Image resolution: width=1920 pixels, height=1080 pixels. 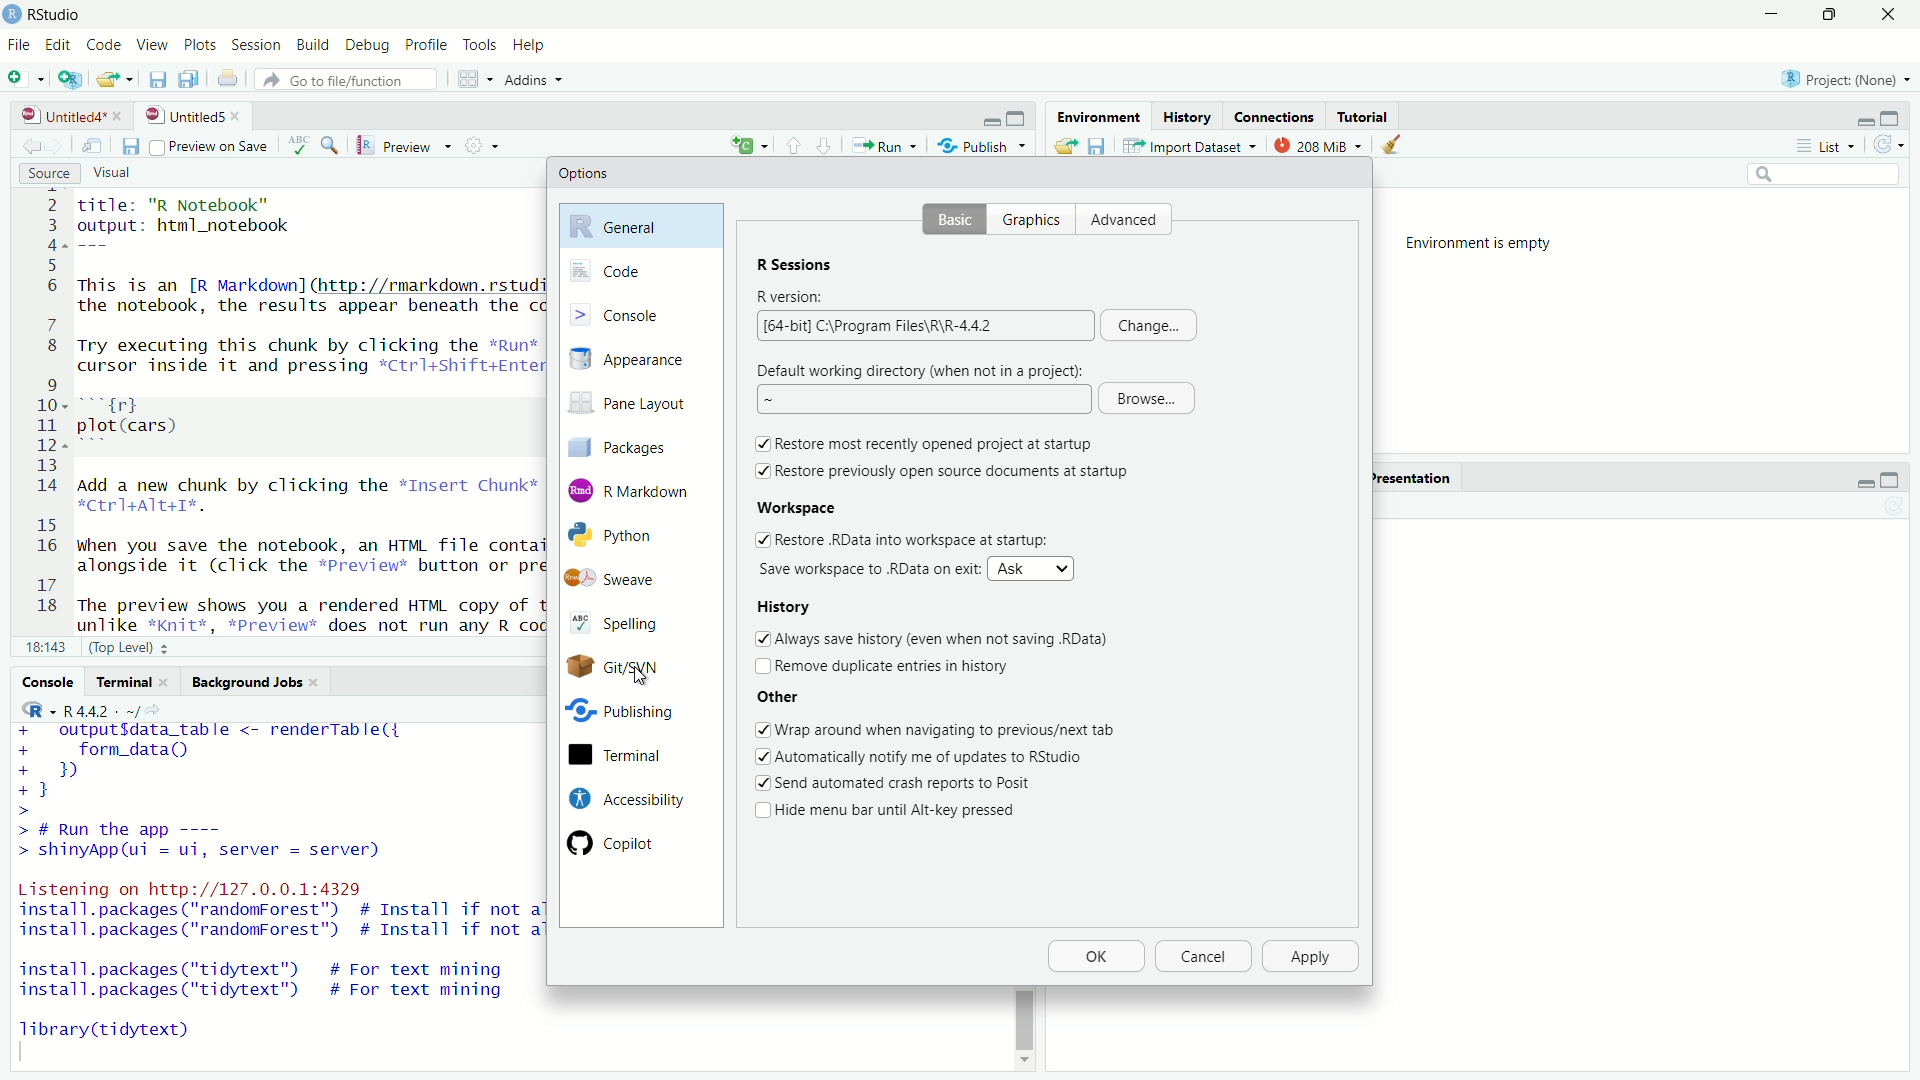 I want to click on copilot, so click(x=628, y=842).